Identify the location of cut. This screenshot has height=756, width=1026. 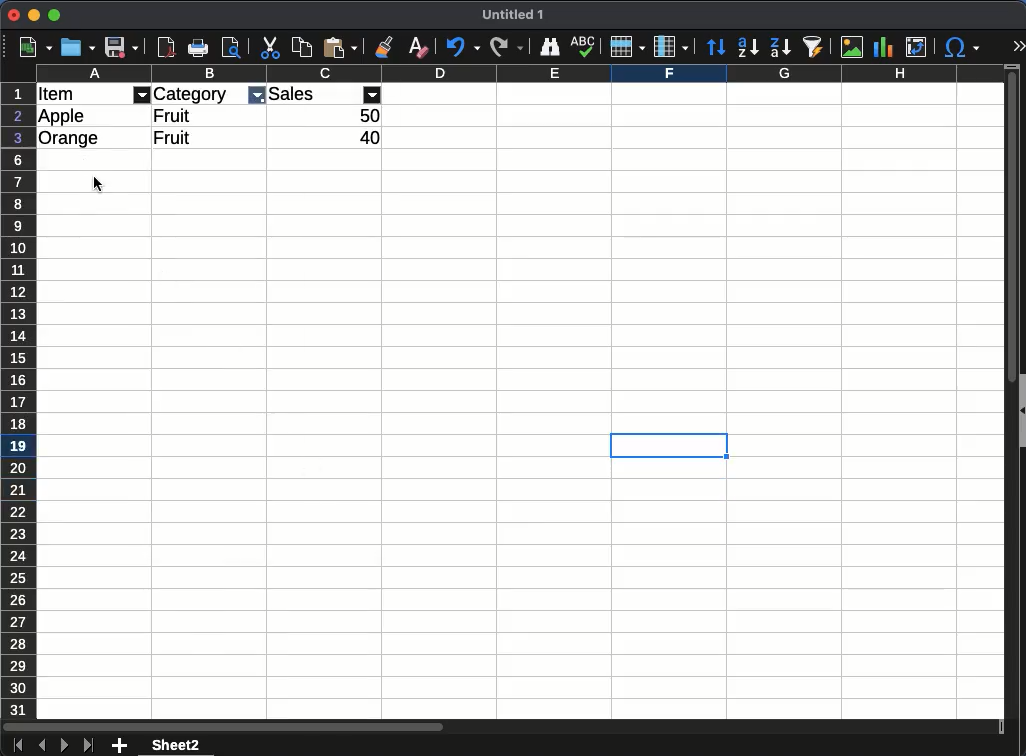
(271, 48).